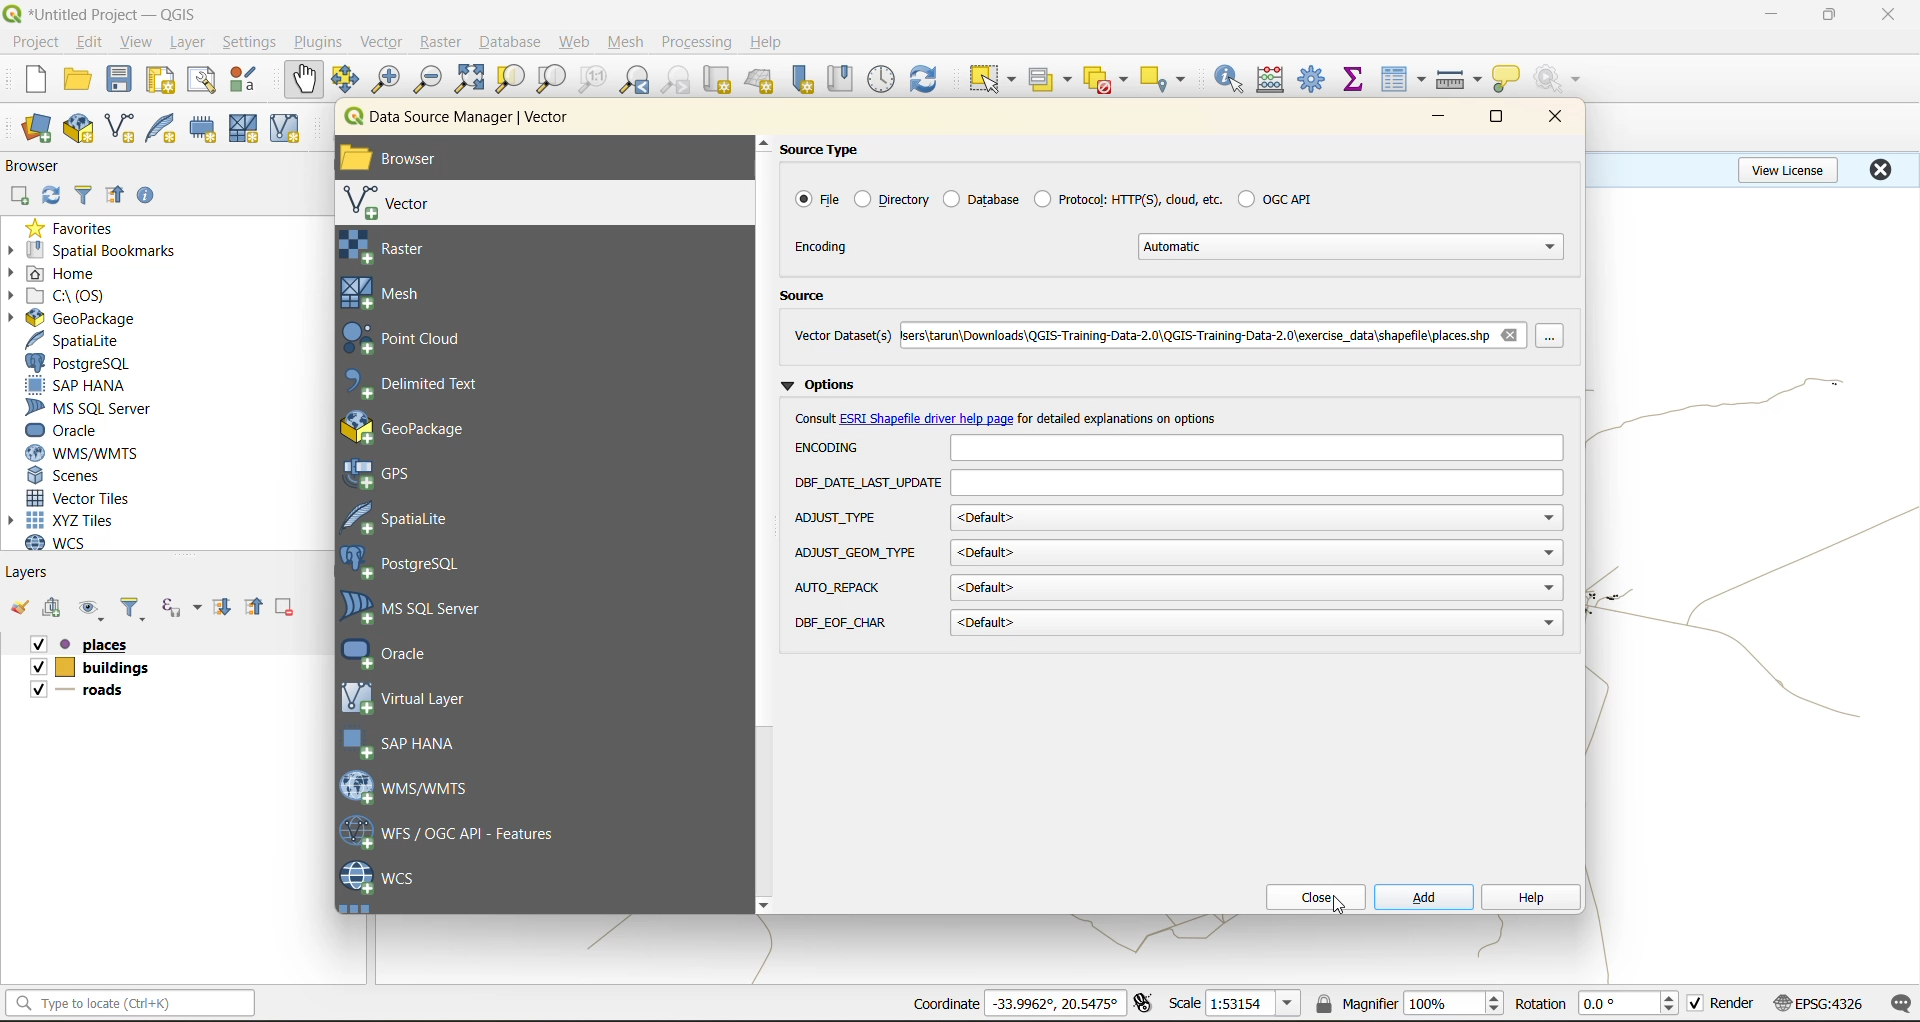  Describe the element at coordinates (124, 80) in the screenshot. I see `save` at that location.